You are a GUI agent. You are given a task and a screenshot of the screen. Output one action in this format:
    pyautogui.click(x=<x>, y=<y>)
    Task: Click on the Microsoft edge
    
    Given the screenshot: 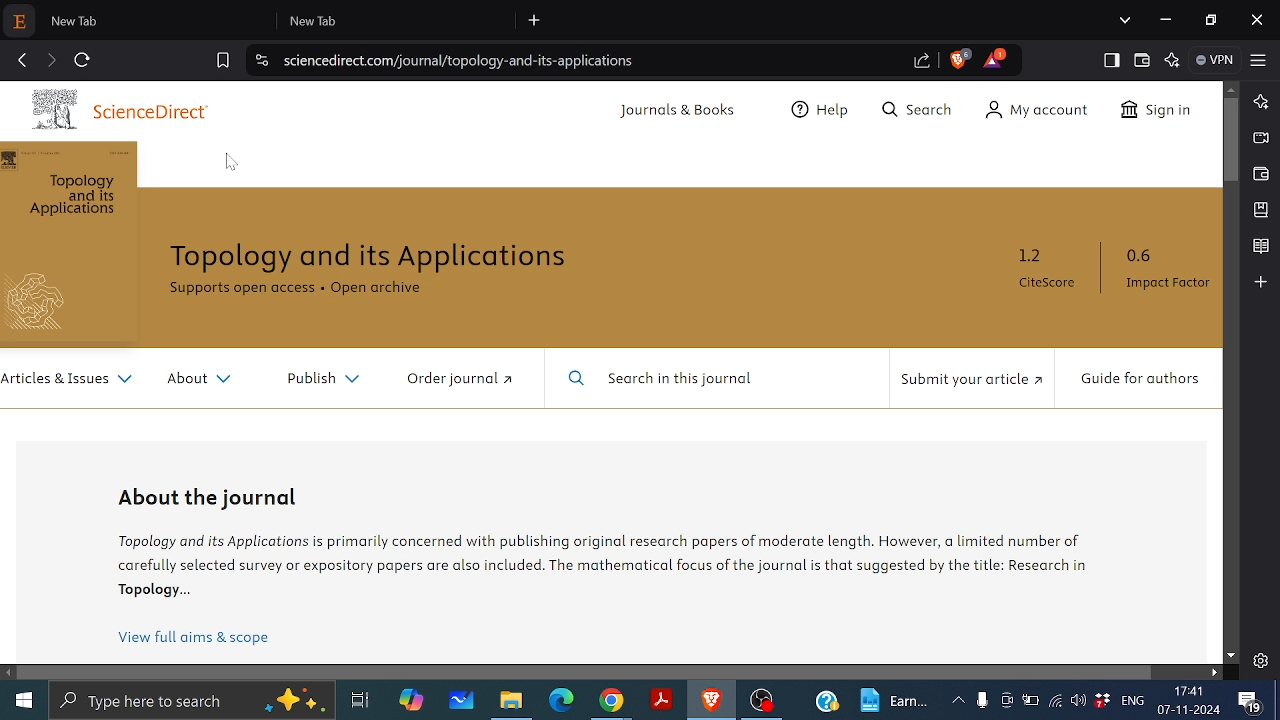 What is the action you would take?
    pyautogui.click(x=565, y=704)
    